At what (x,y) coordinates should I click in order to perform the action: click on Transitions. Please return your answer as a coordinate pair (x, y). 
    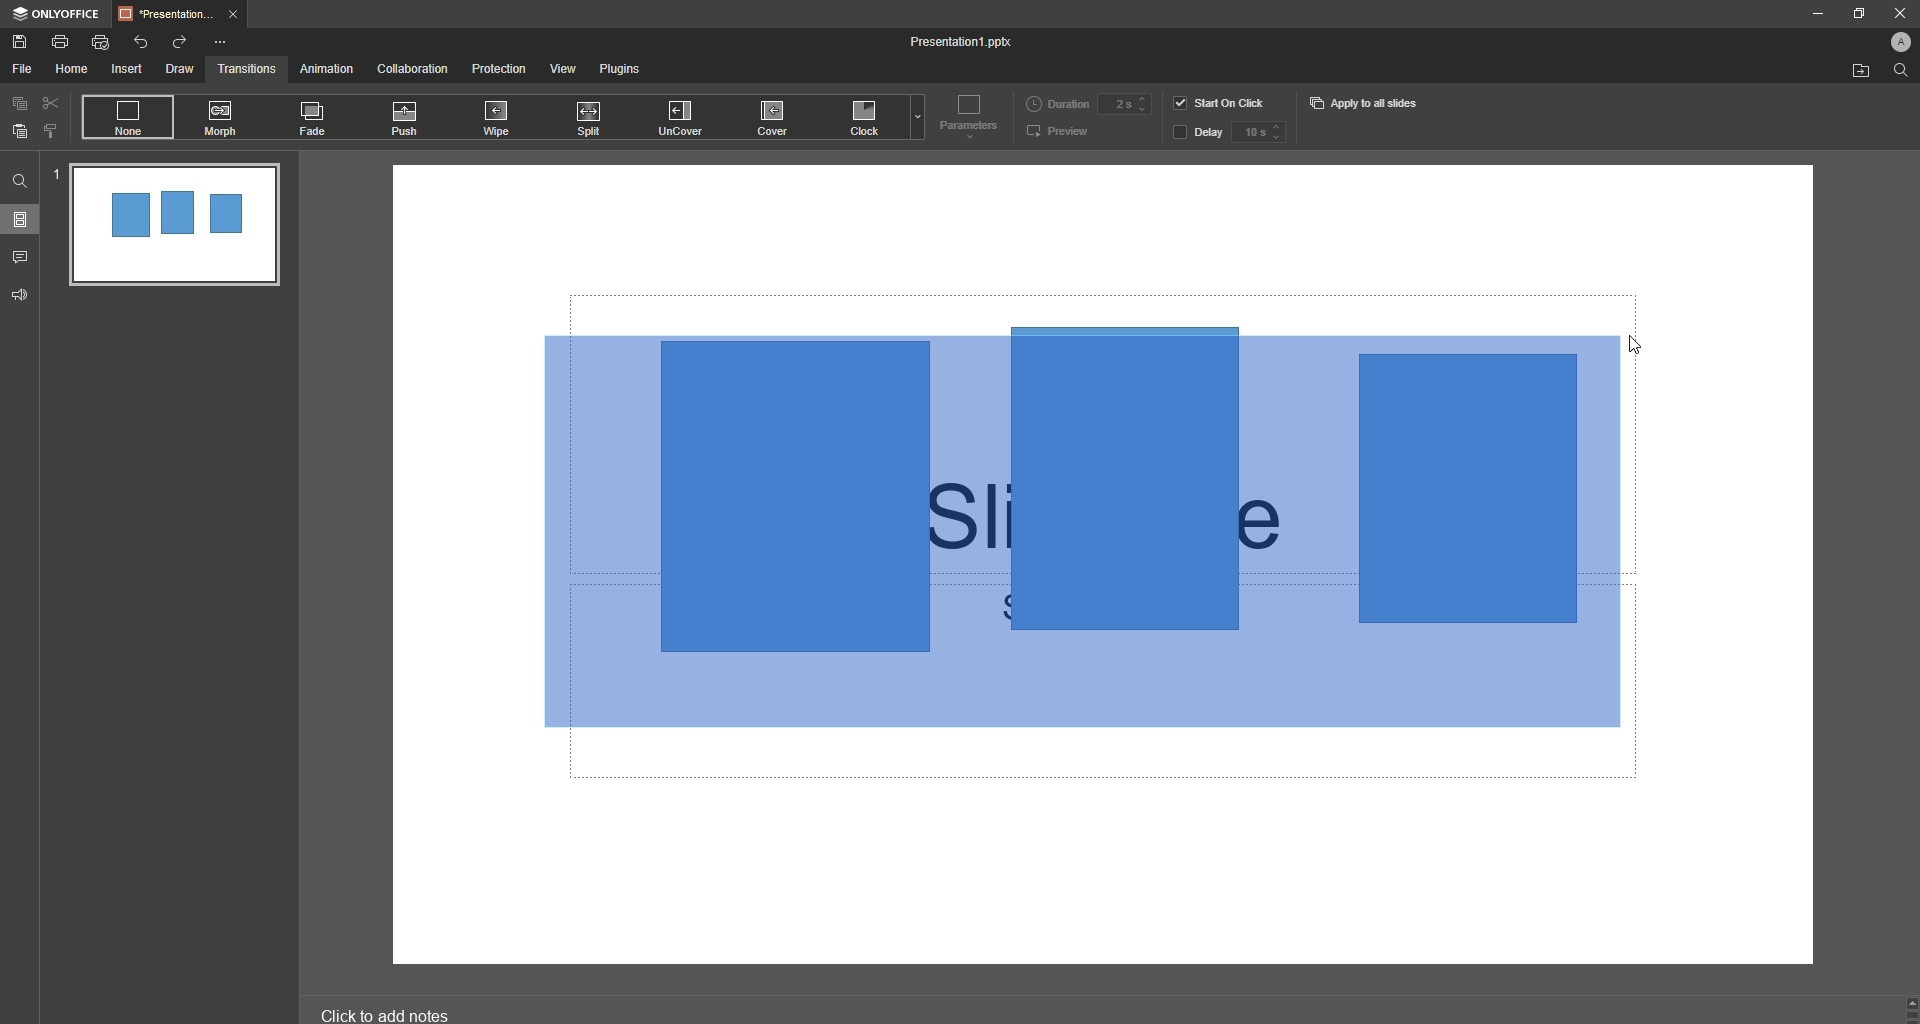
    Looking at the image, I should click on (247, 67).